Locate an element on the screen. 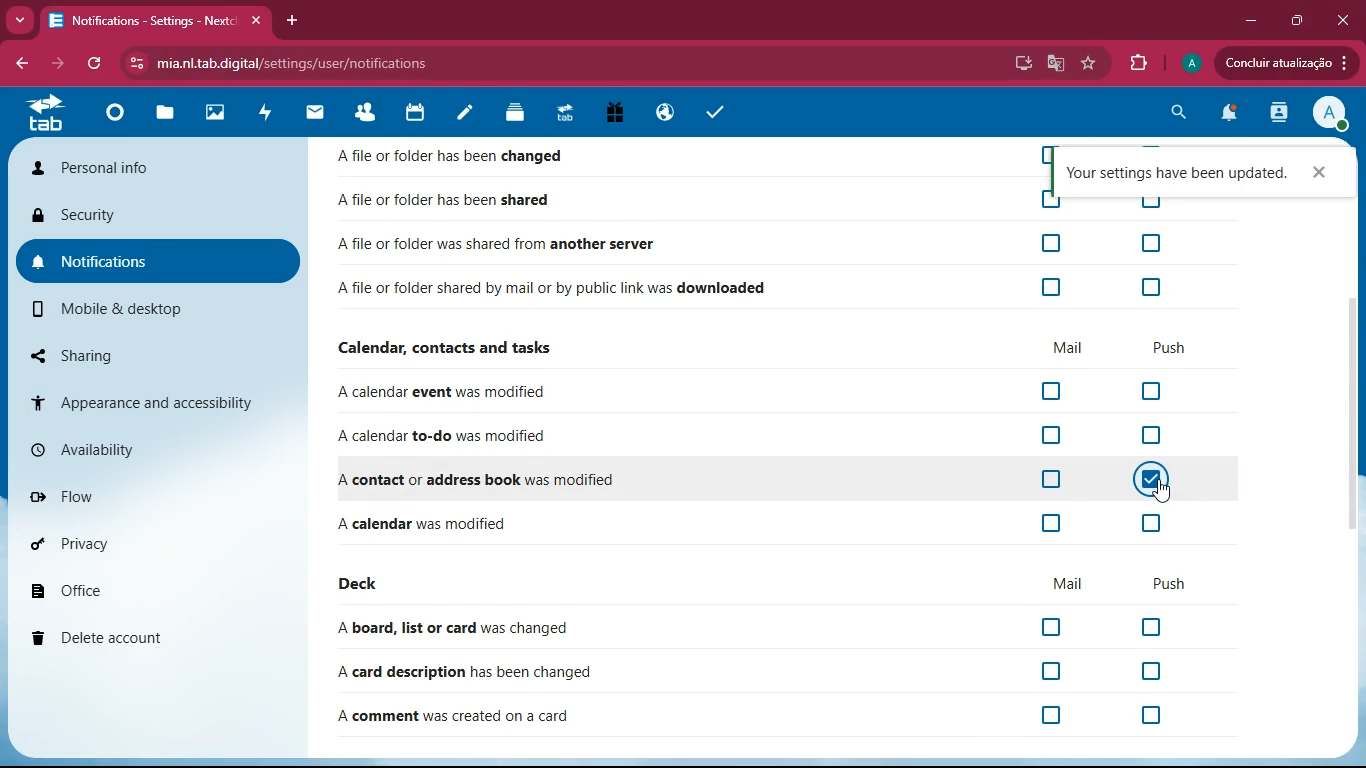 The width and height of the screenshot is (1366, 768). on  is located at coordinates (1152, 477).